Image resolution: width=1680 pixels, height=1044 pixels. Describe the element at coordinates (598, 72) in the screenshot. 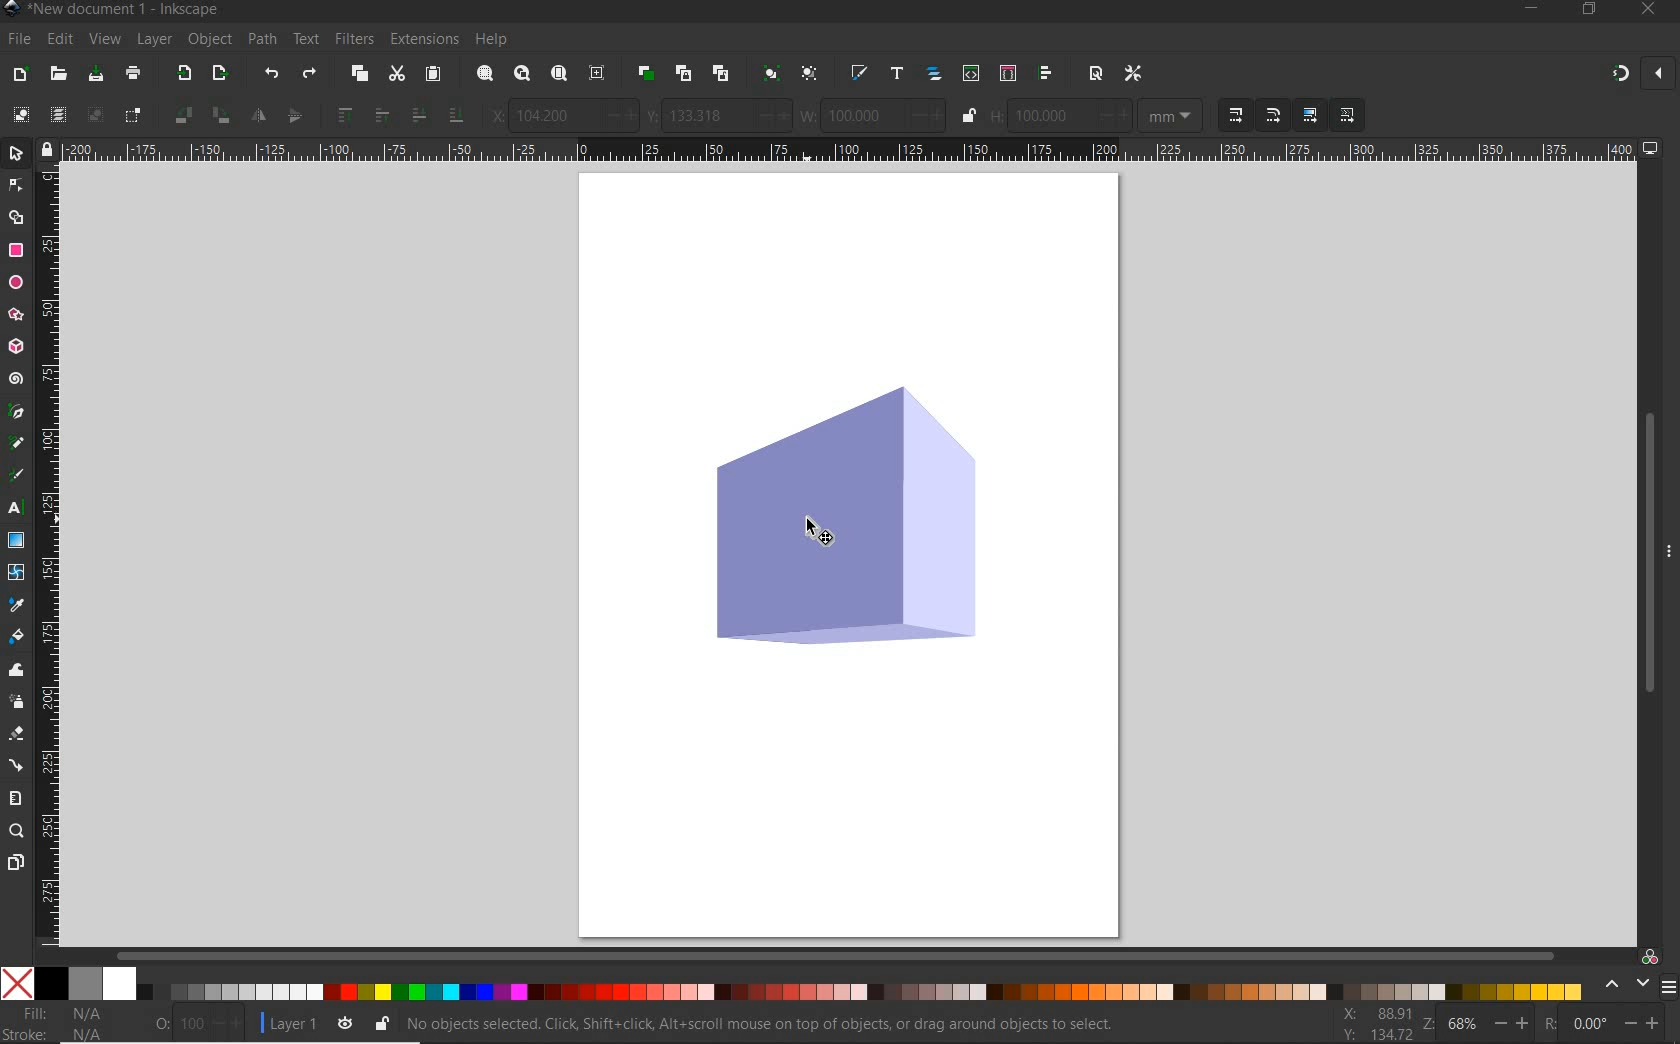

I see `ZOOM CENTER PAGE` at that location.